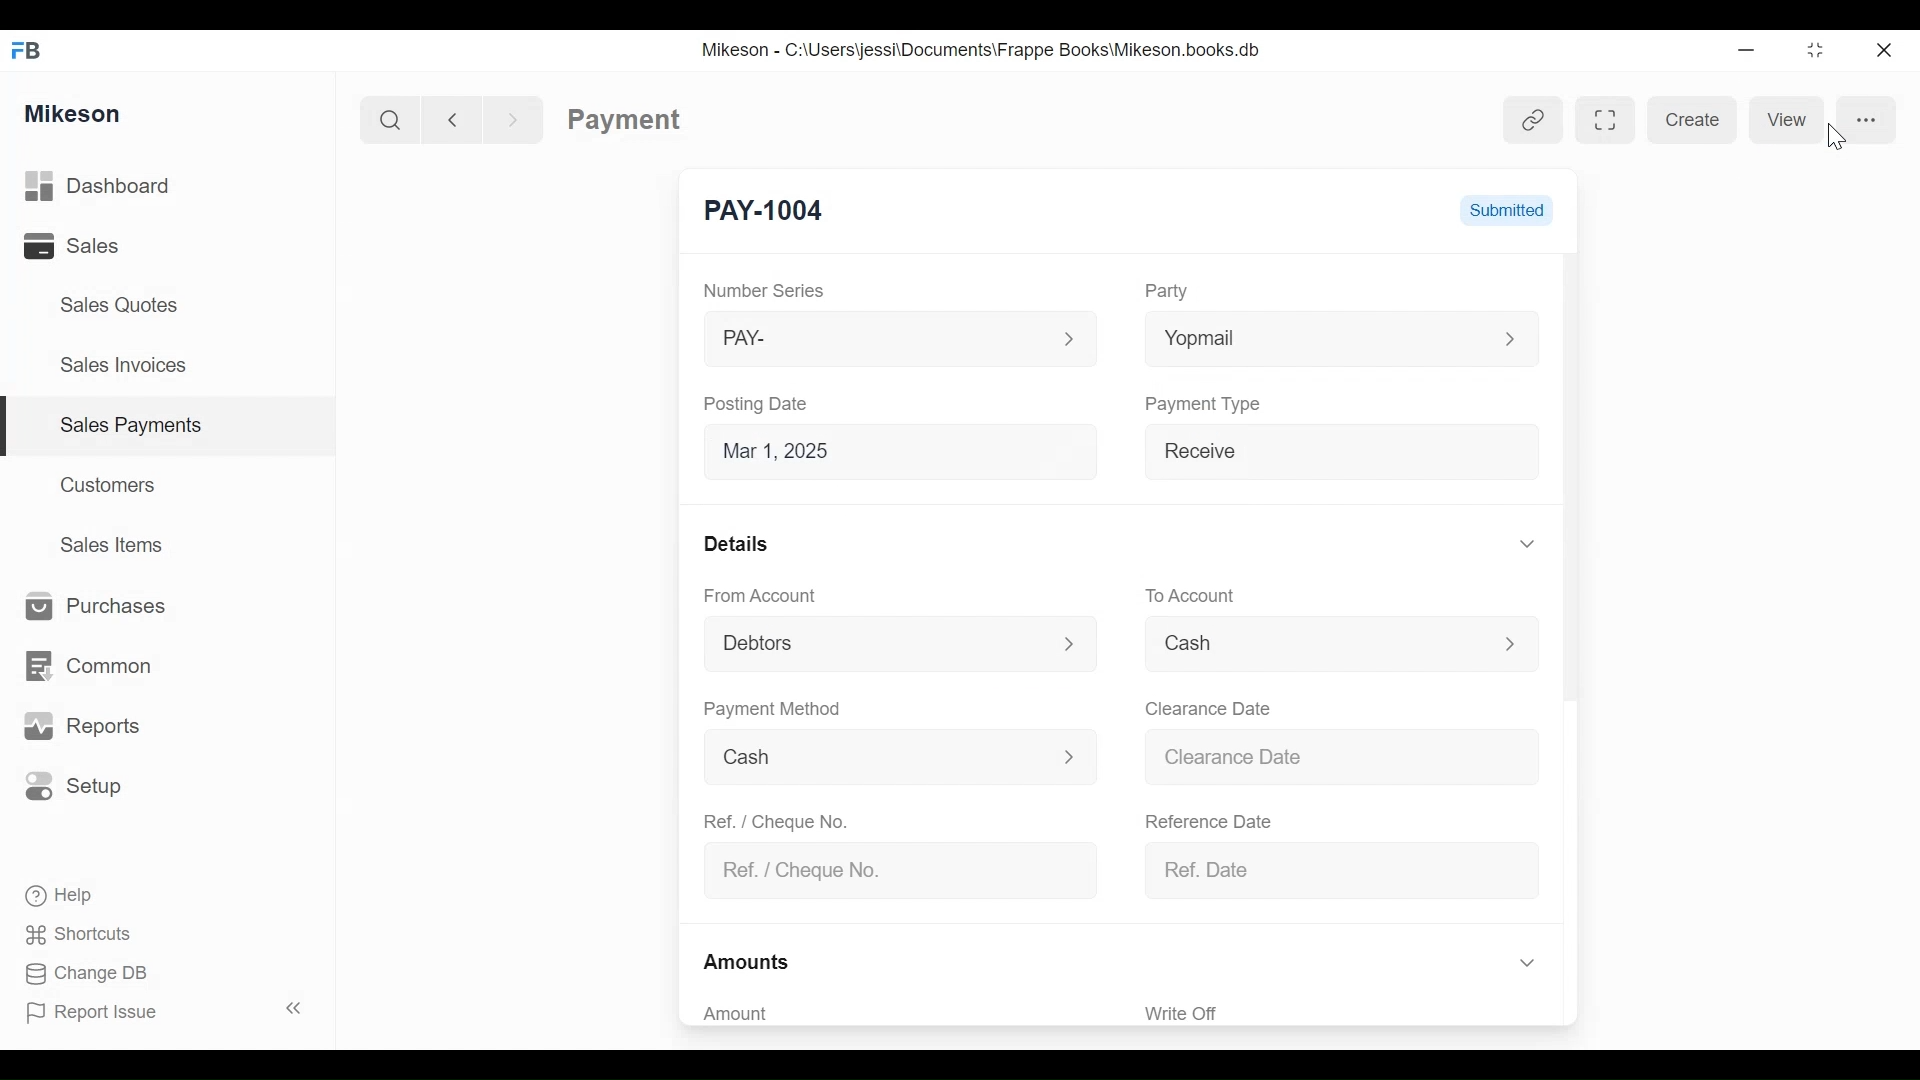  What do you see at coordinates (86, 727) in the screenshot?
I see `Reports` at bounding box center [86, 727].